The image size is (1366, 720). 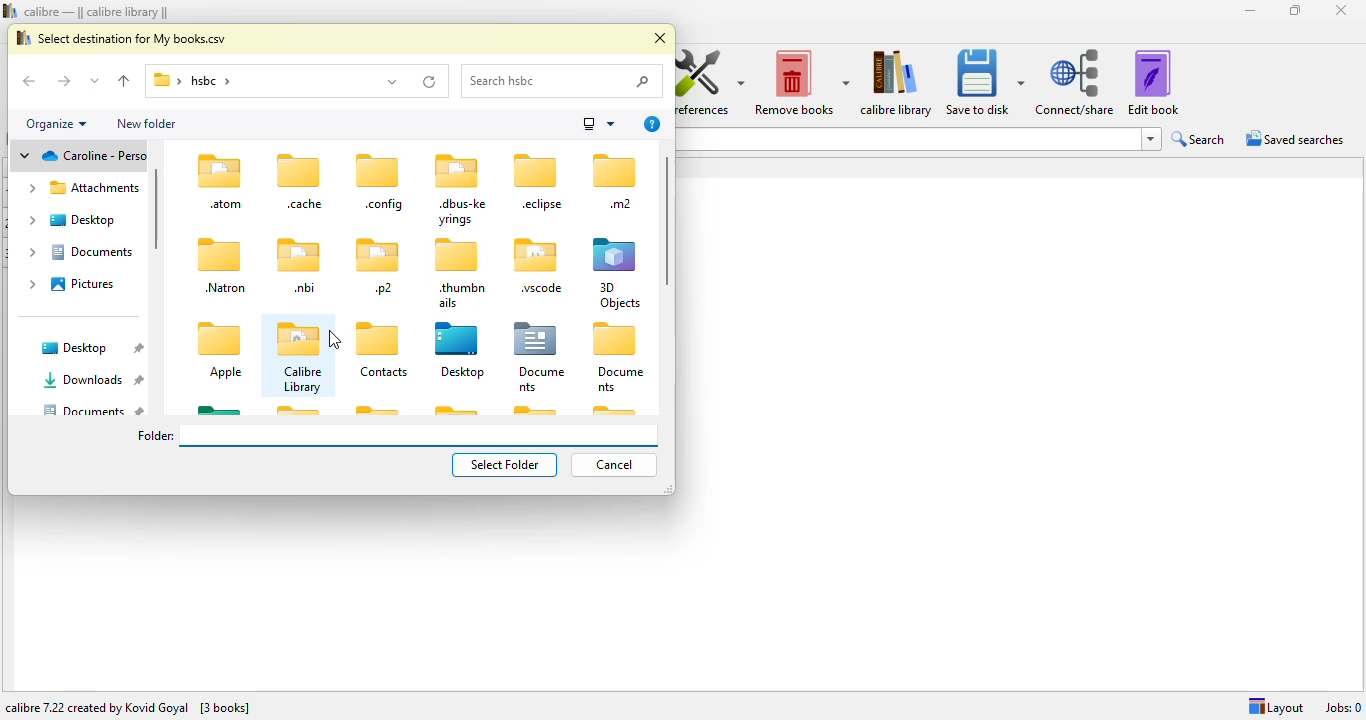 I want to click on change your view, so click(x=597, y=123).